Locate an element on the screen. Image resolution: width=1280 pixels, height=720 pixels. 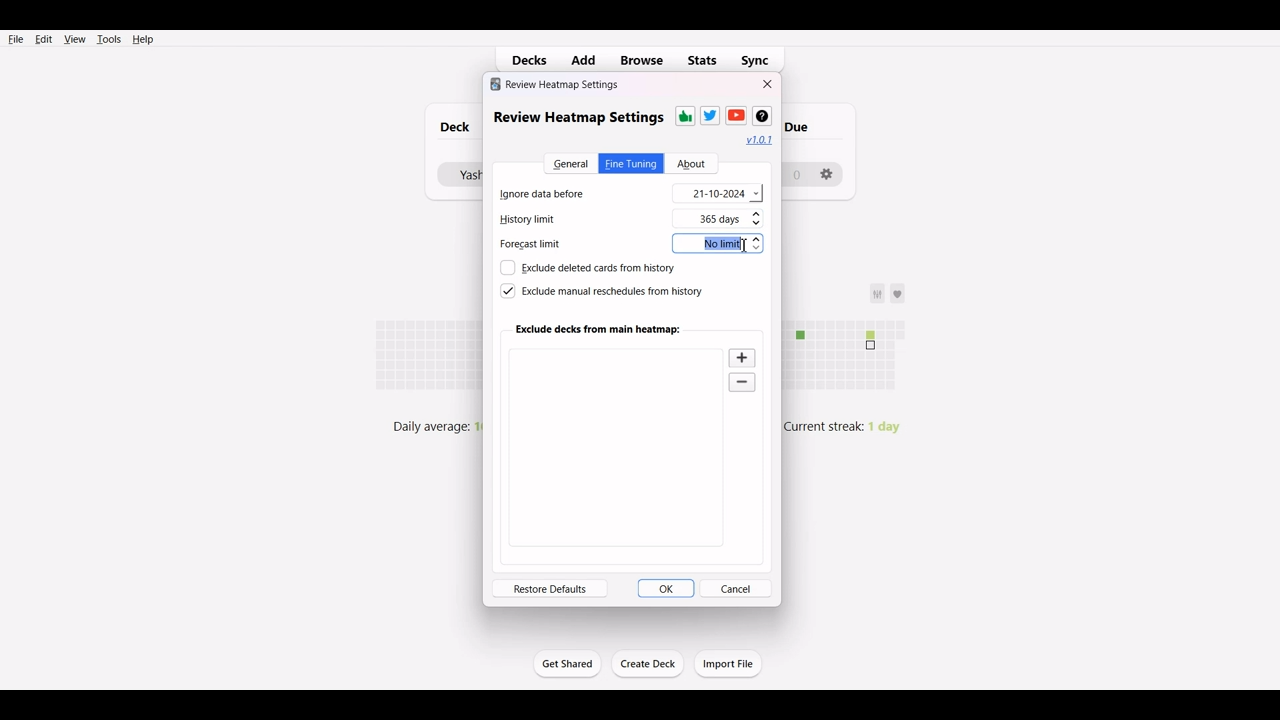
Exclude manual reschedule from history is located at coordinates (600, 291).